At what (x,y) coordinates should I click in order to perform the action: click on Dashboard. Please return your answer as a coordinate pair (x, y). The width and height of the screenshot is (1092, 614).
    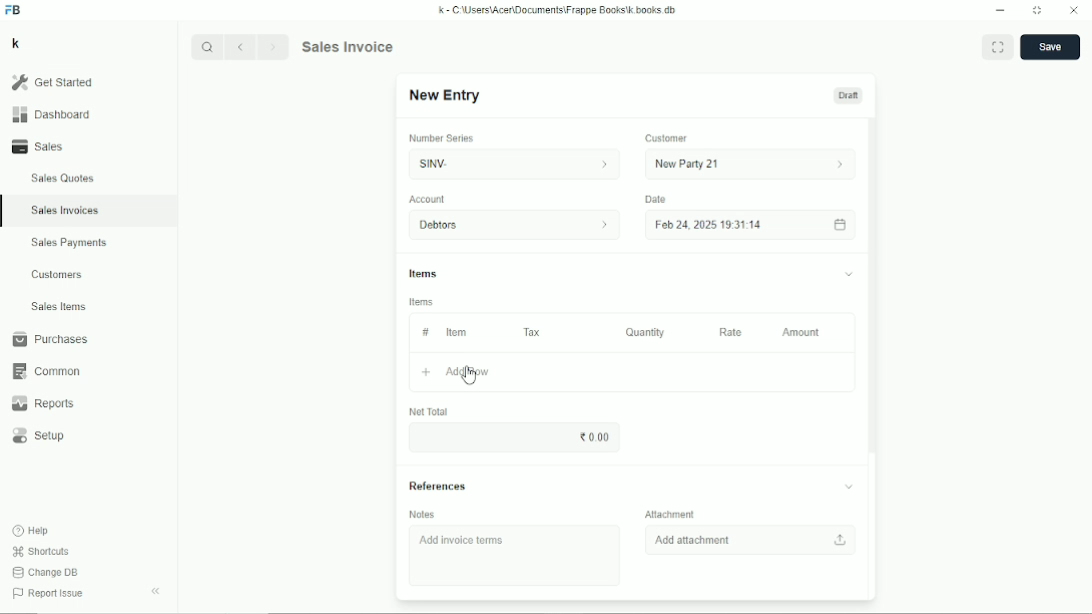
    Looking at the image, I should click on (51, 114).